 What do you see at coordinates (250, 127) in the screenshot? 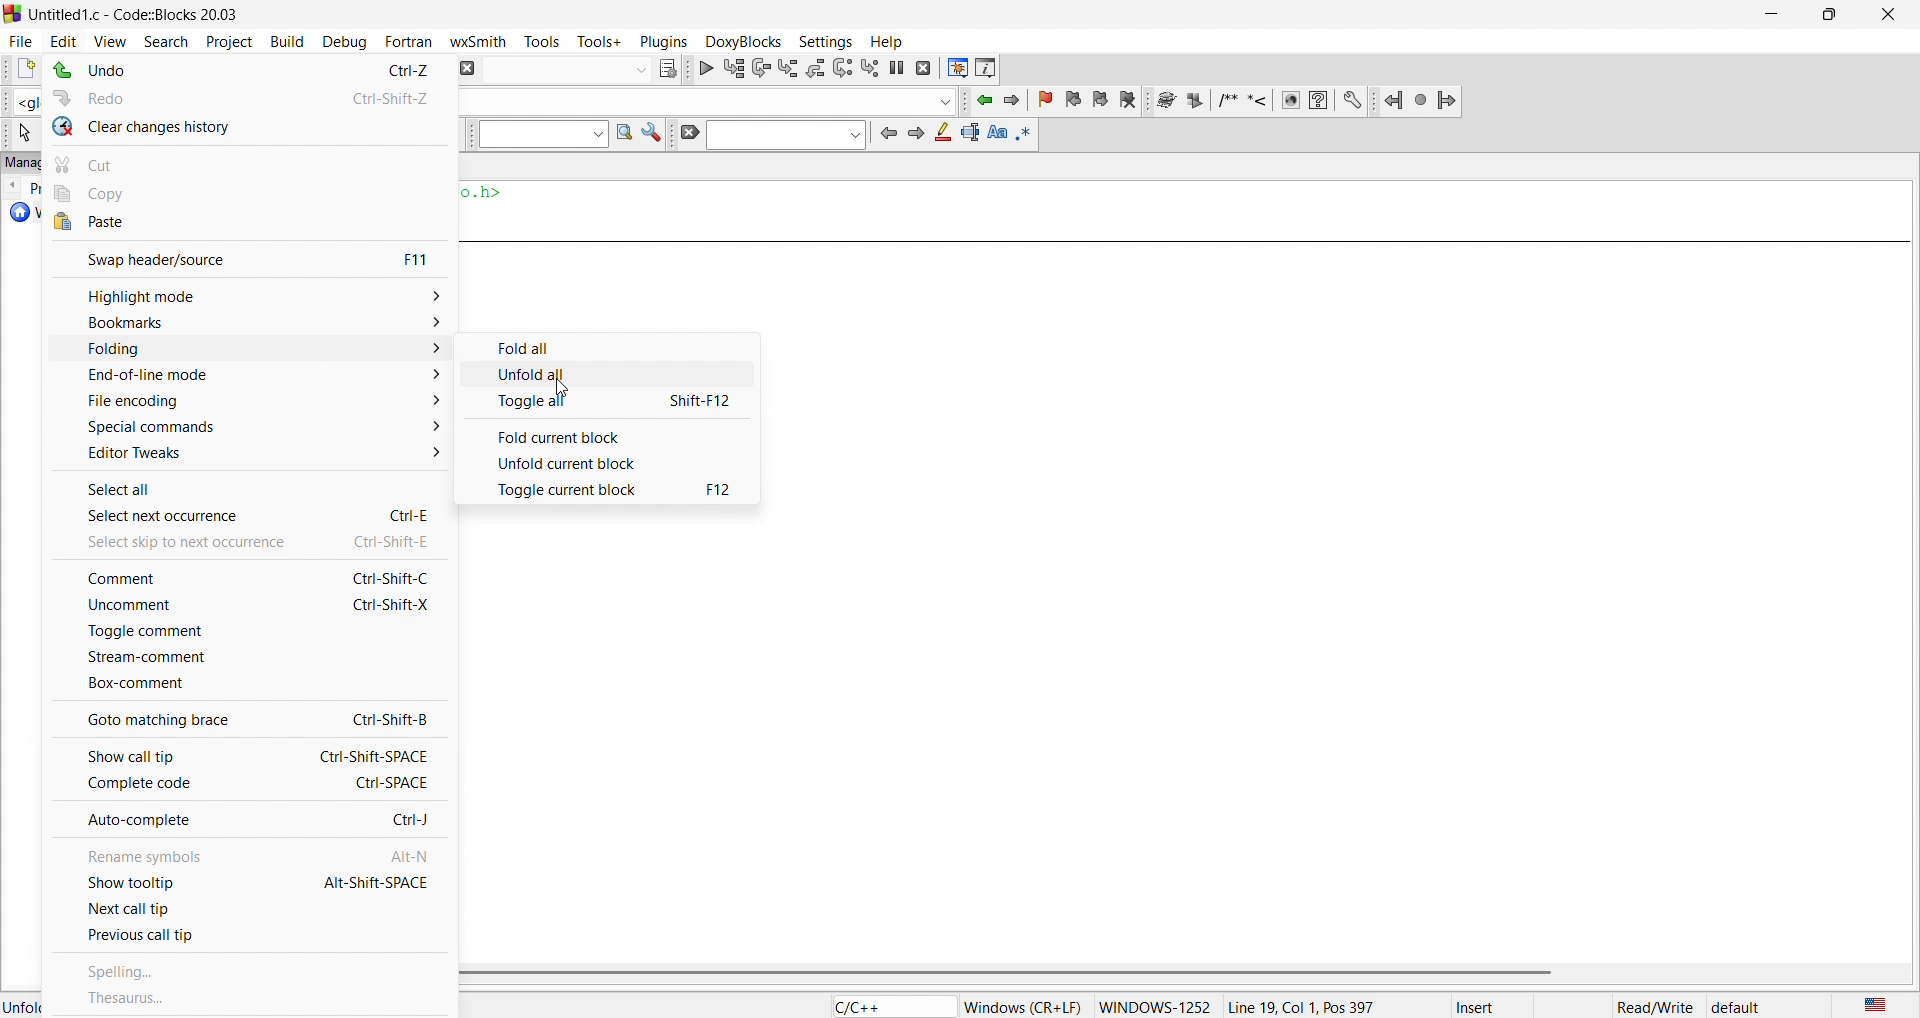
I see `clear changes history` at bounding box center [250, 127].